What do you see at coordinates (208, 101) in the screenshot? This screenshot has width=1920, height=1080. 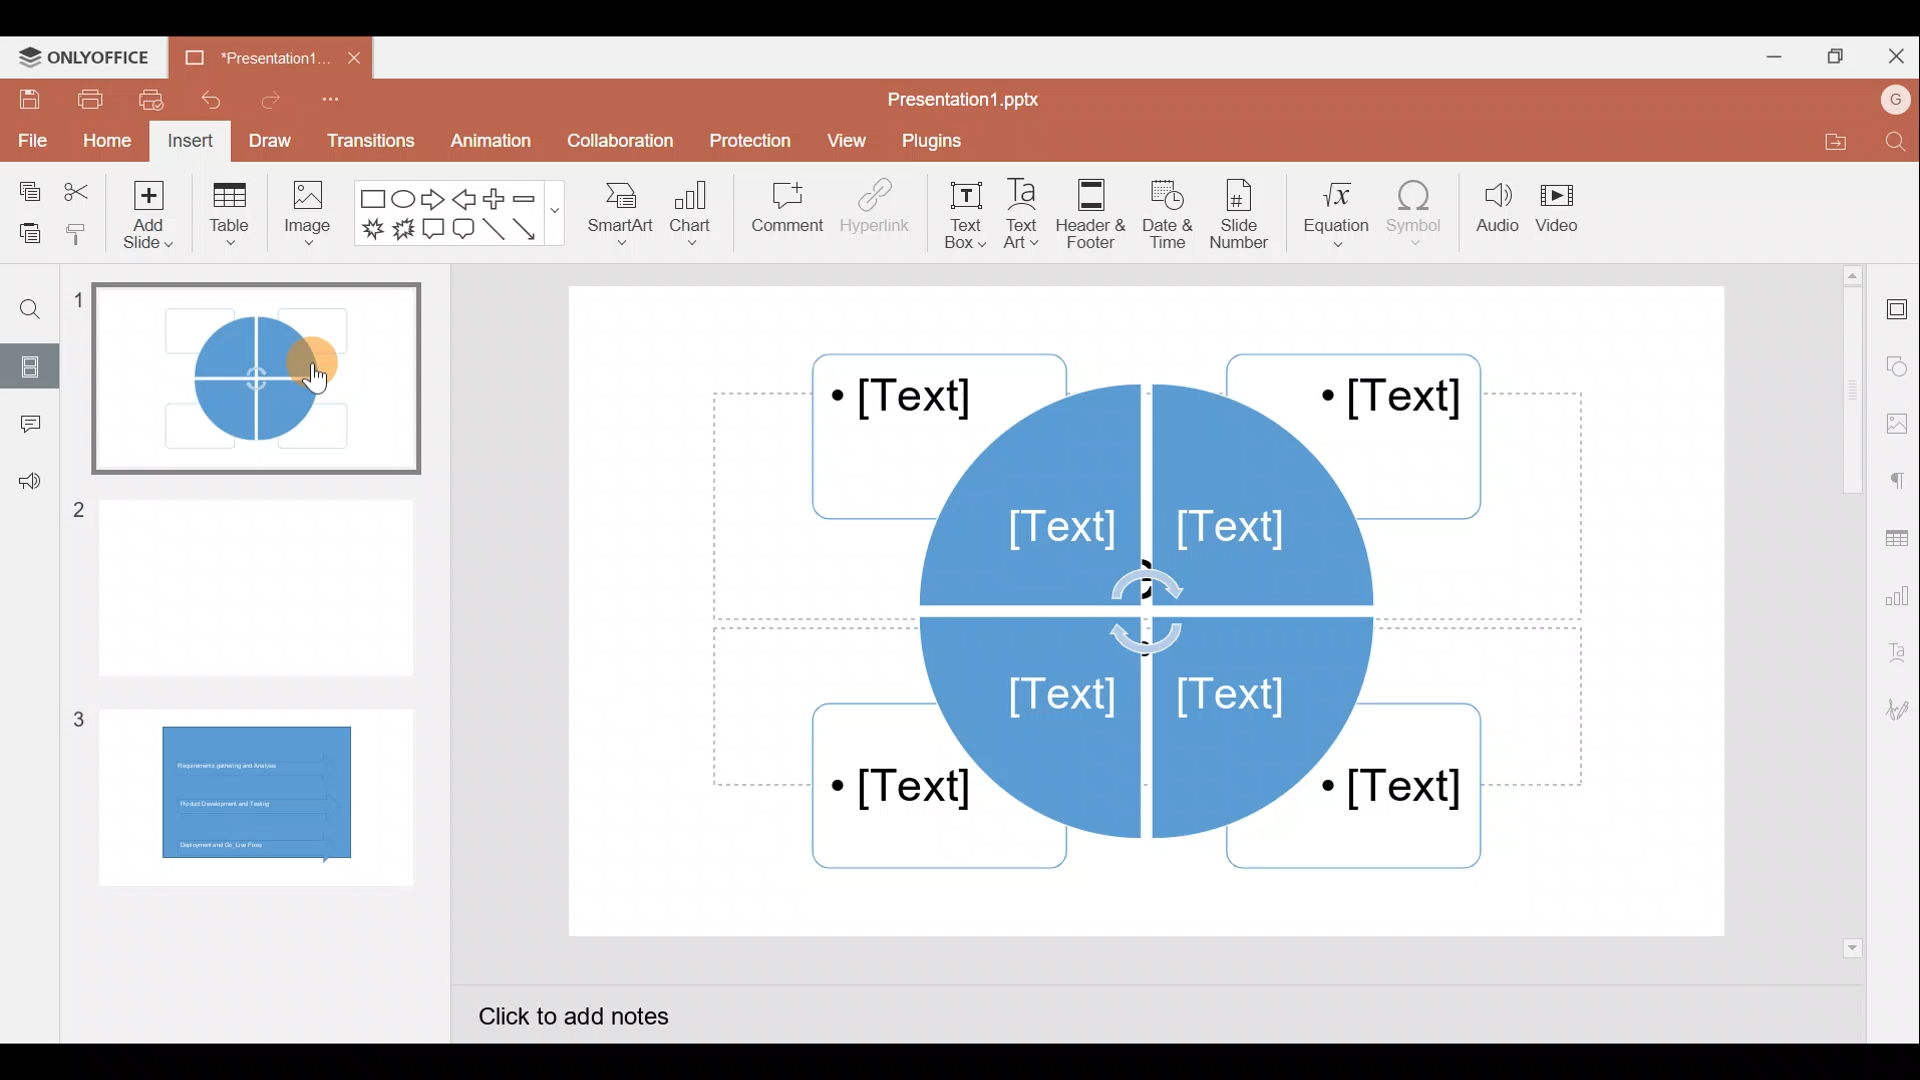 I see `Undo` at bounding box center [208, 101].